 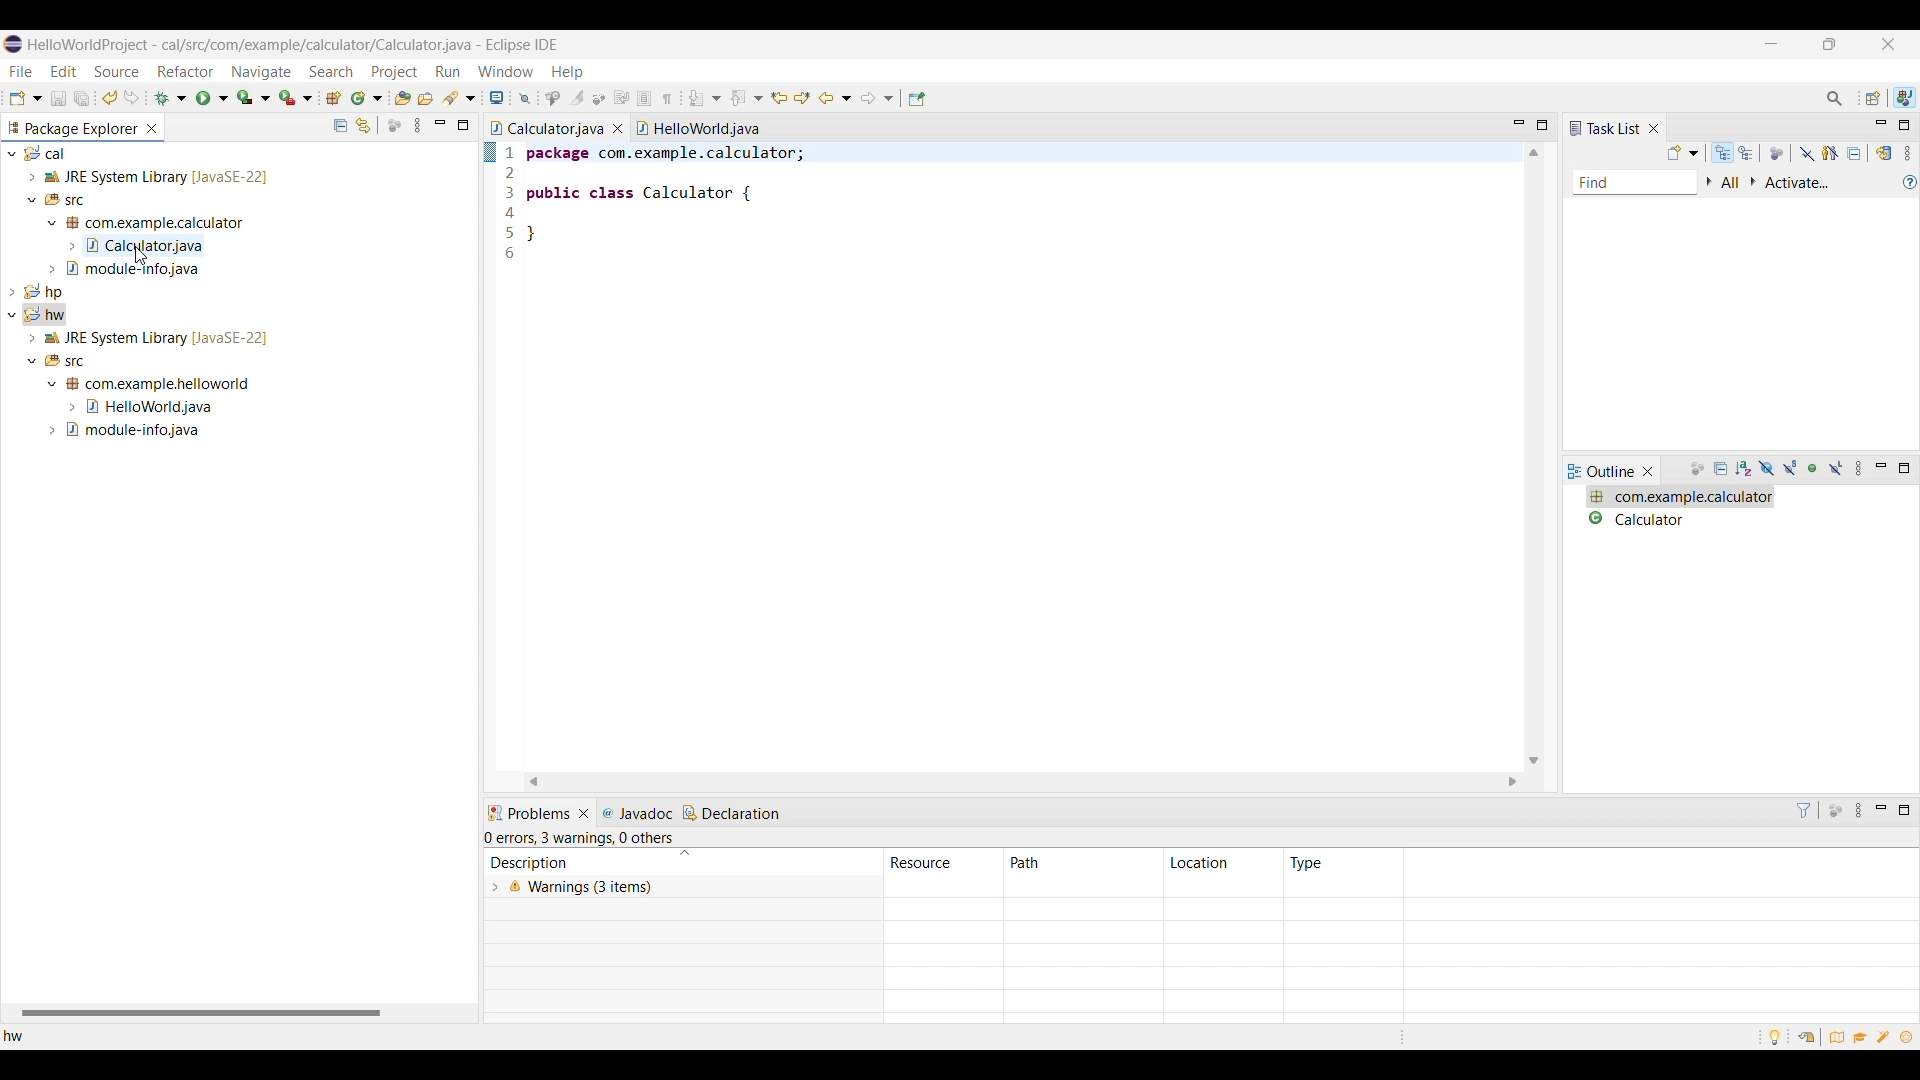 I want to click on hw, so click(x=29, y=1039).